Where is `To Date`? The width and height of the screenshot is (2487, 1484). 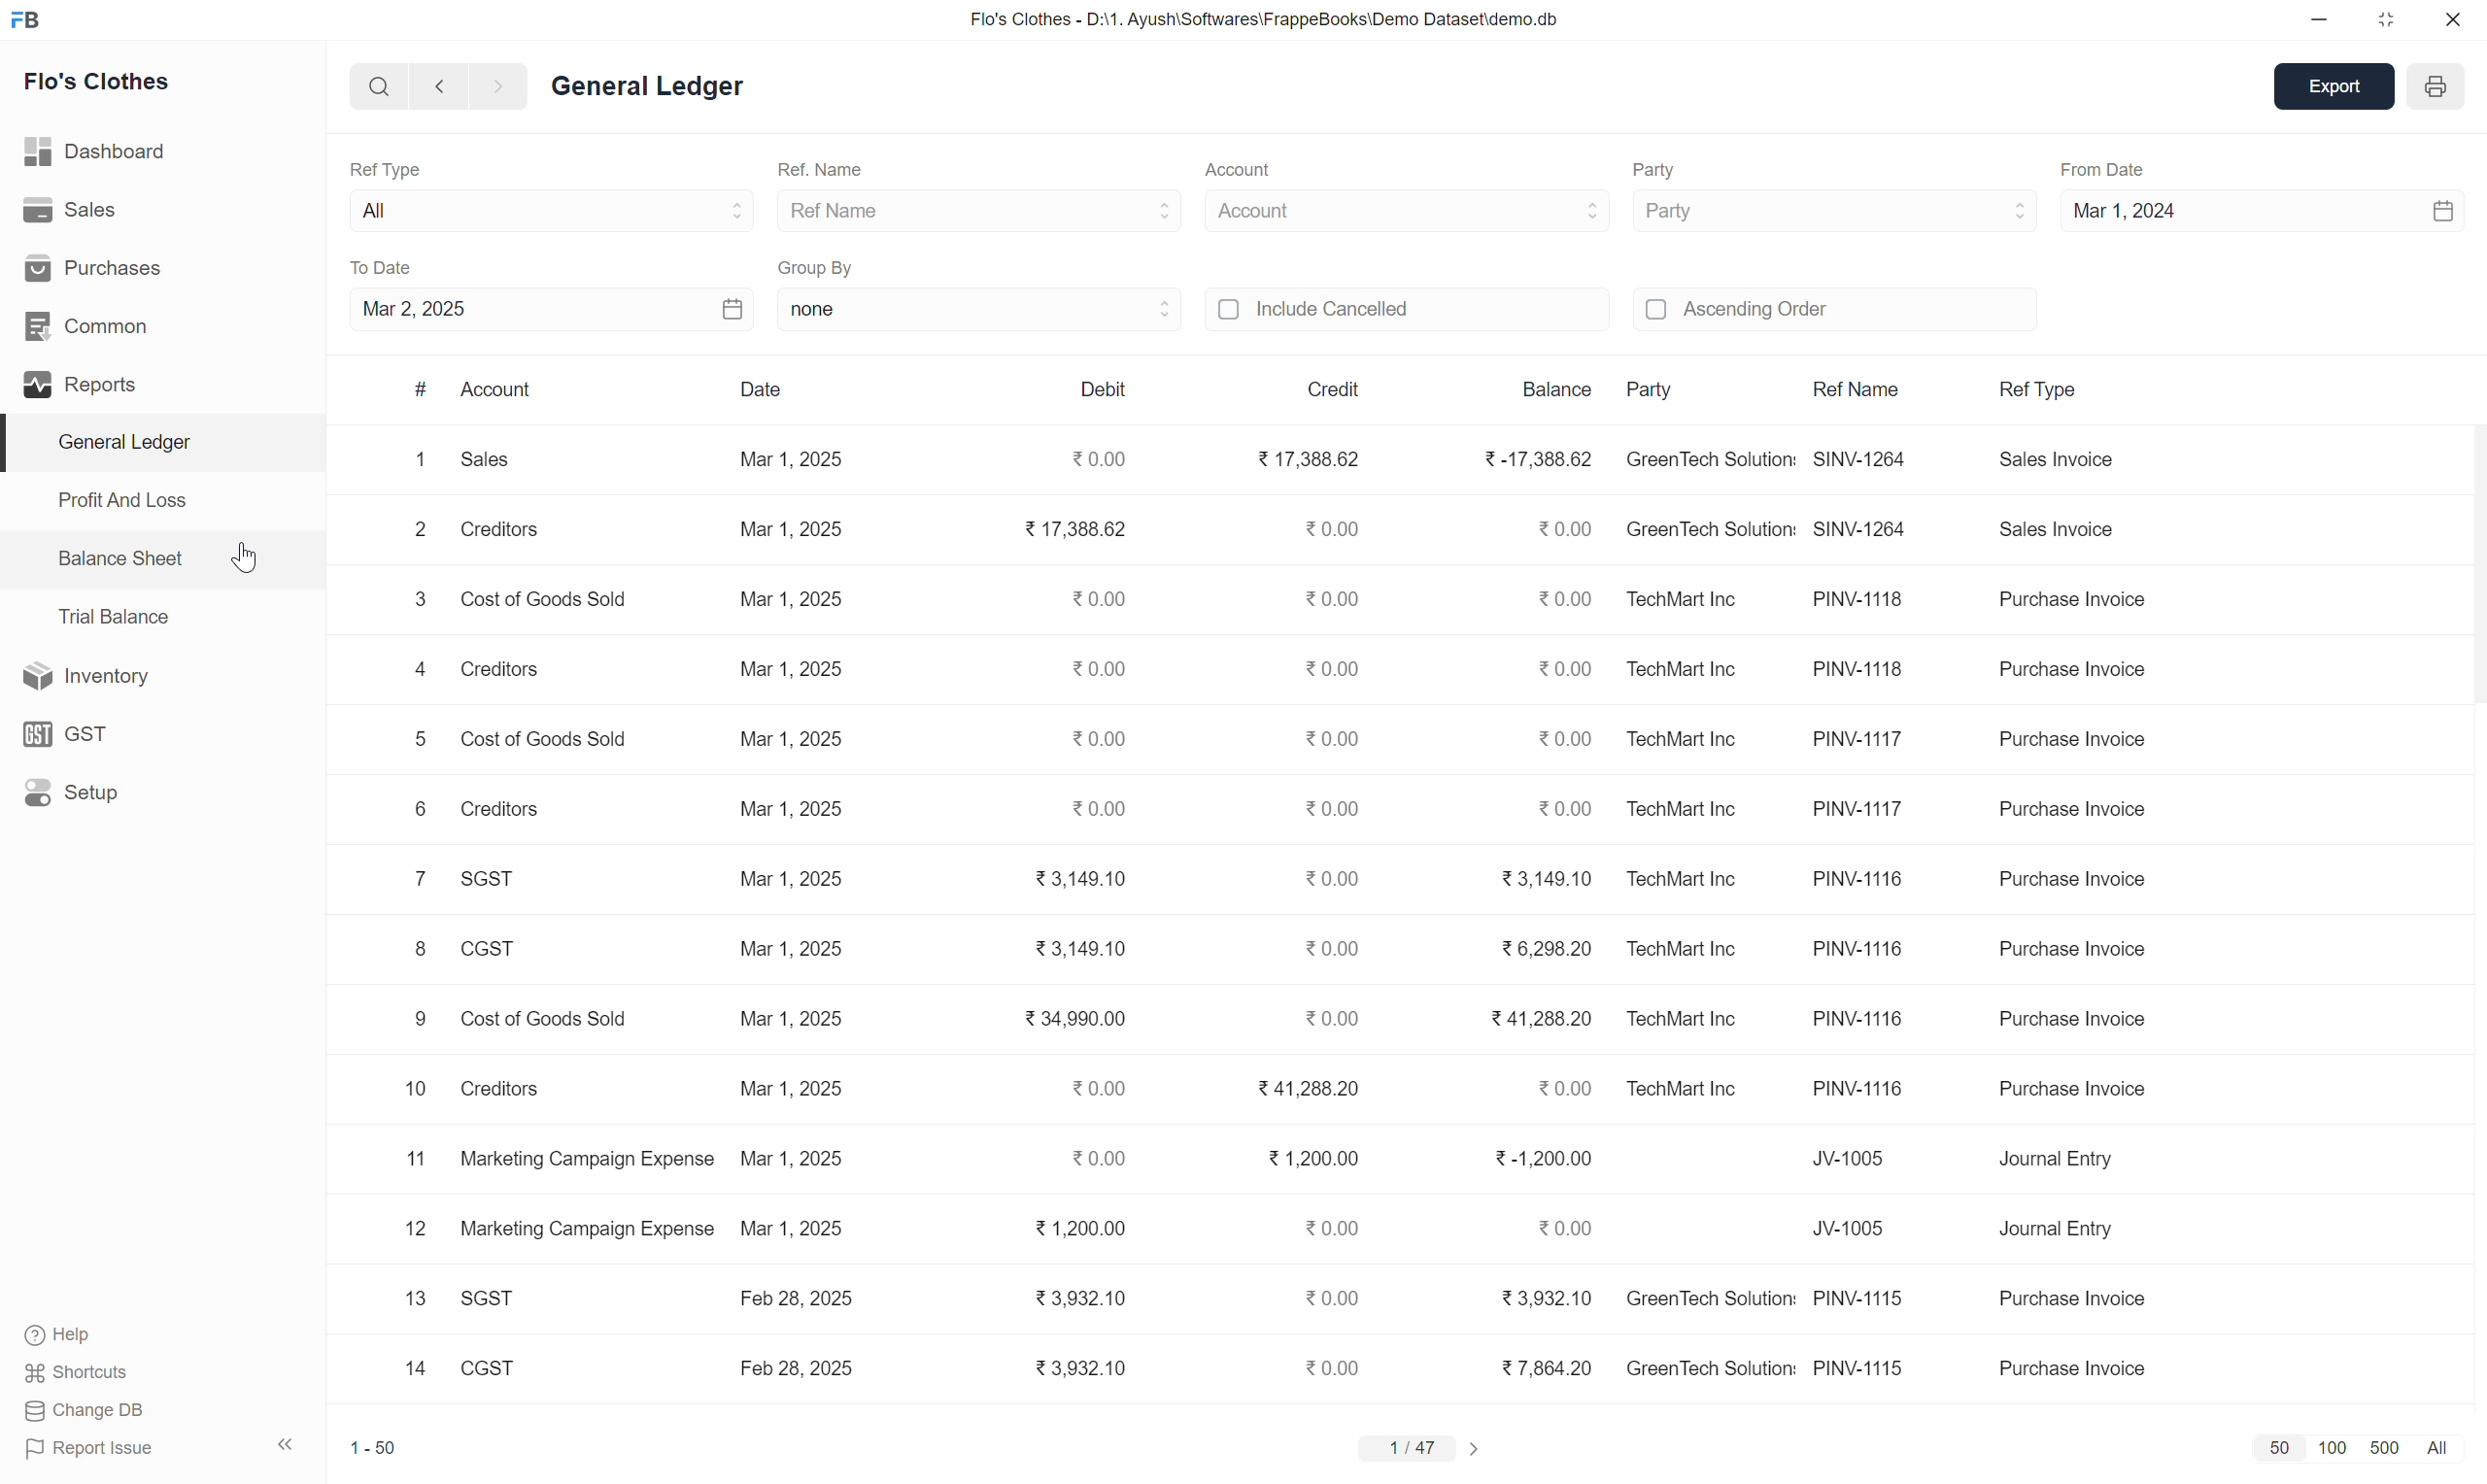 To Date is located at coordinates (380, 269).